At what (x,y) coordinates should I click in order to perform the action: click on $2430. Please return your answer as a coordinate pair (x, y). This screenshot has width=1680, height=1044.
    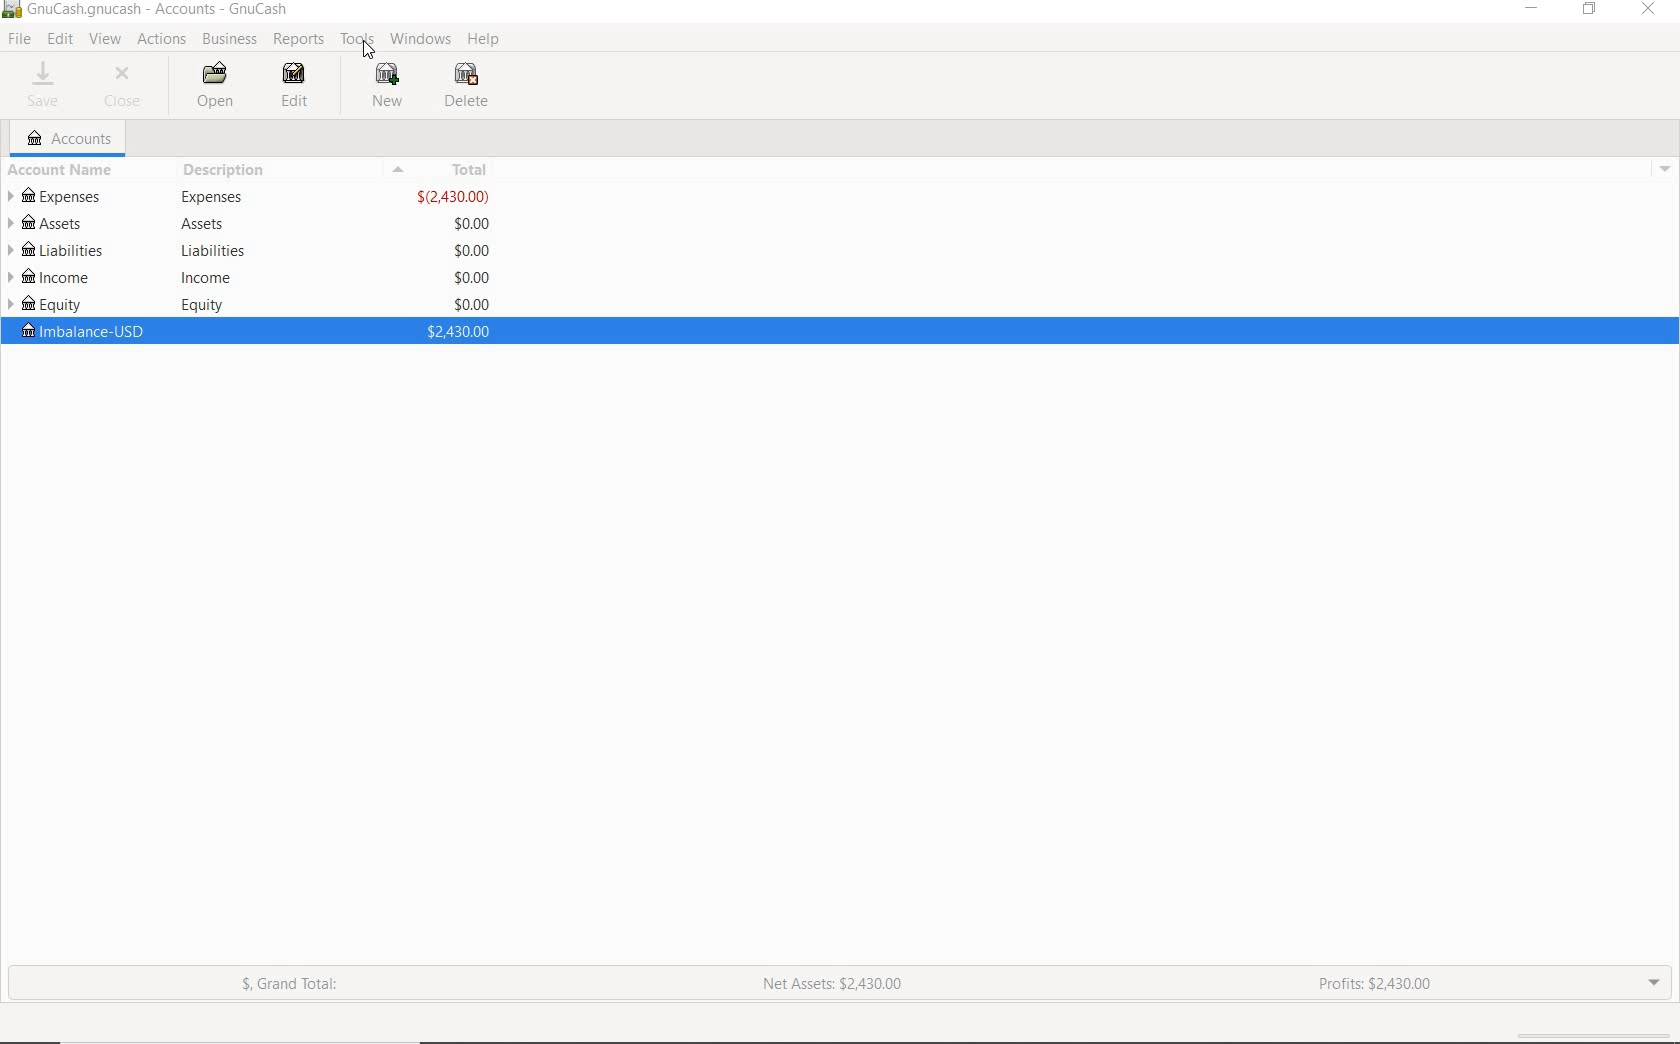
    Looking at the image, I should click on (457, 330).